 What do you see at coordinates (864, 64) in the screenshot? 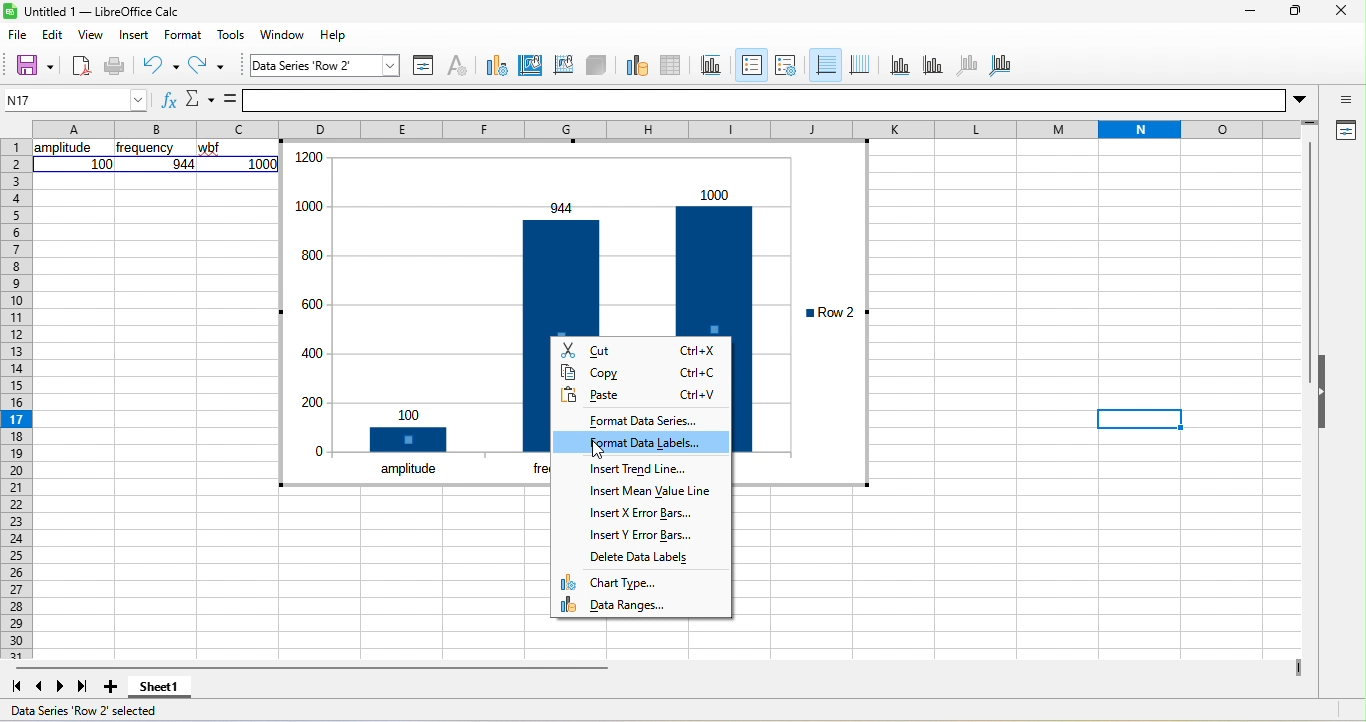
I see `vertical grid ` at bounding box center [864, 64].